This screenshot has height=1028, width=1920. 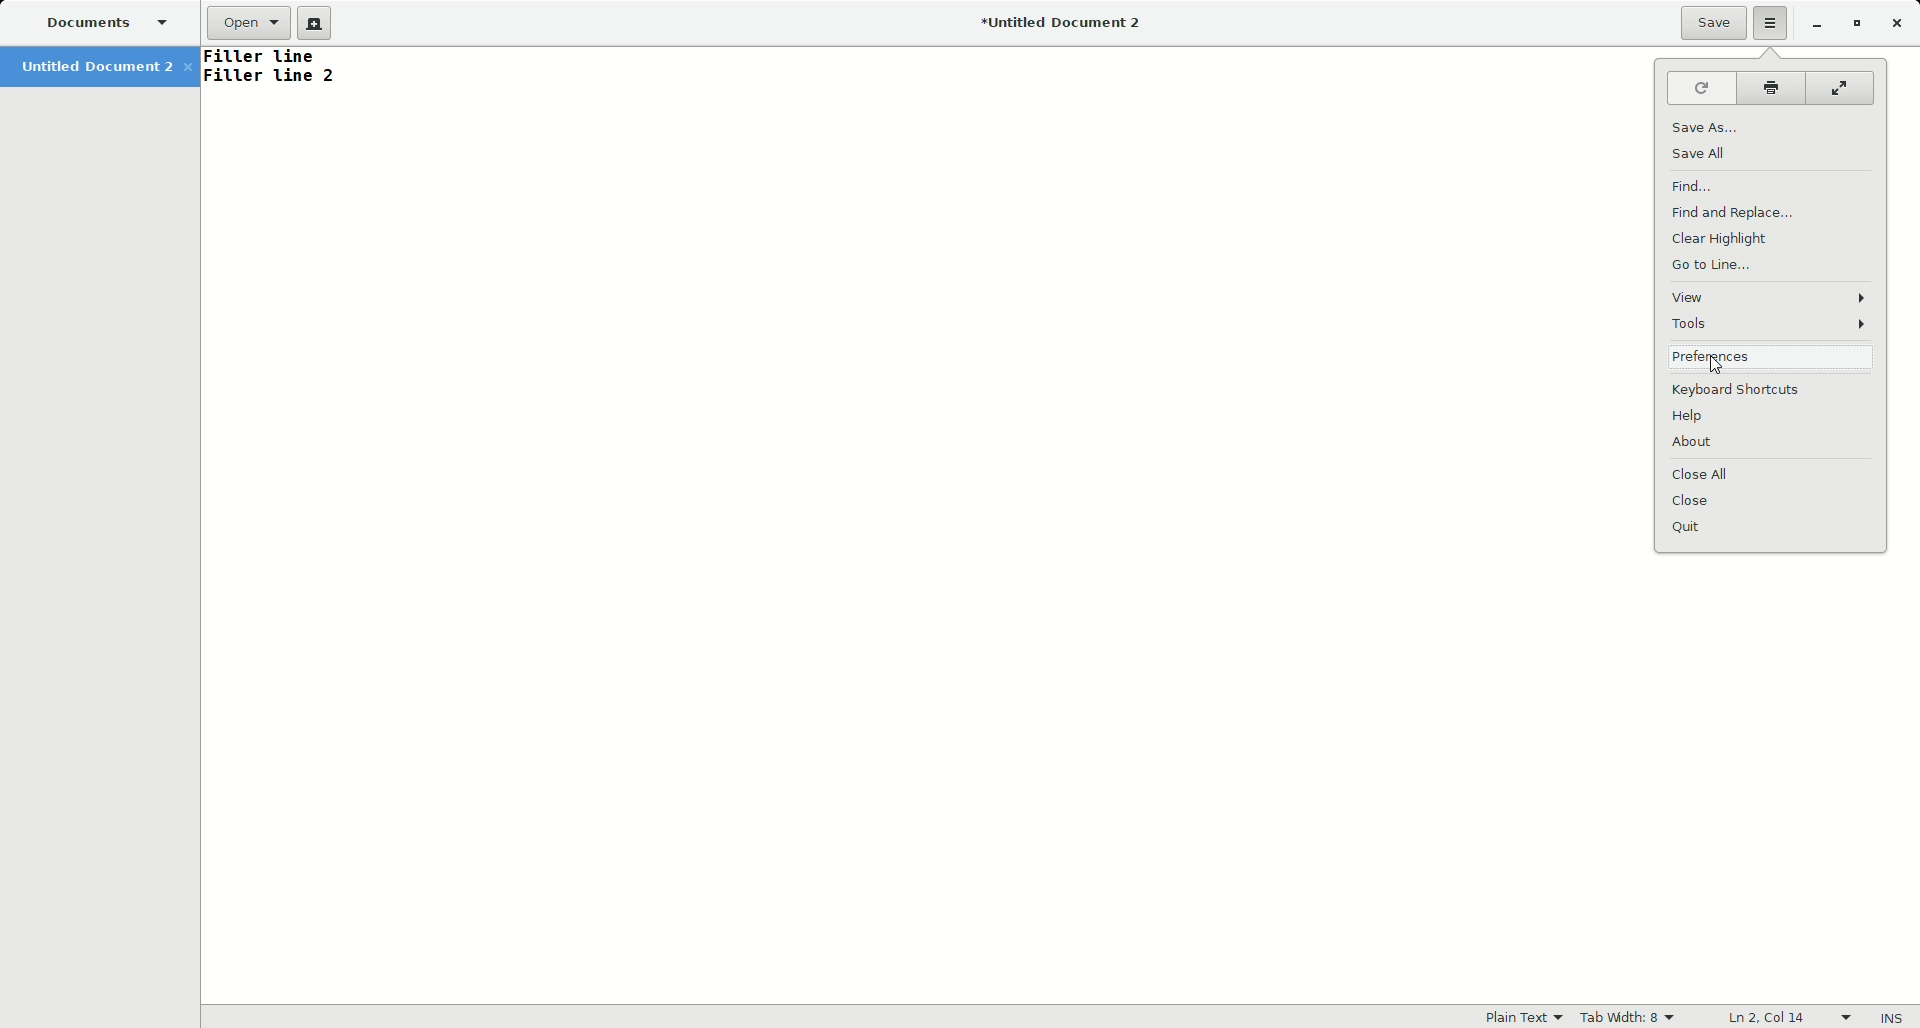 What do you see at coordinates (1893, 1018) in the screenshot?
I see `INS` at bounding box center [1893, 1018].